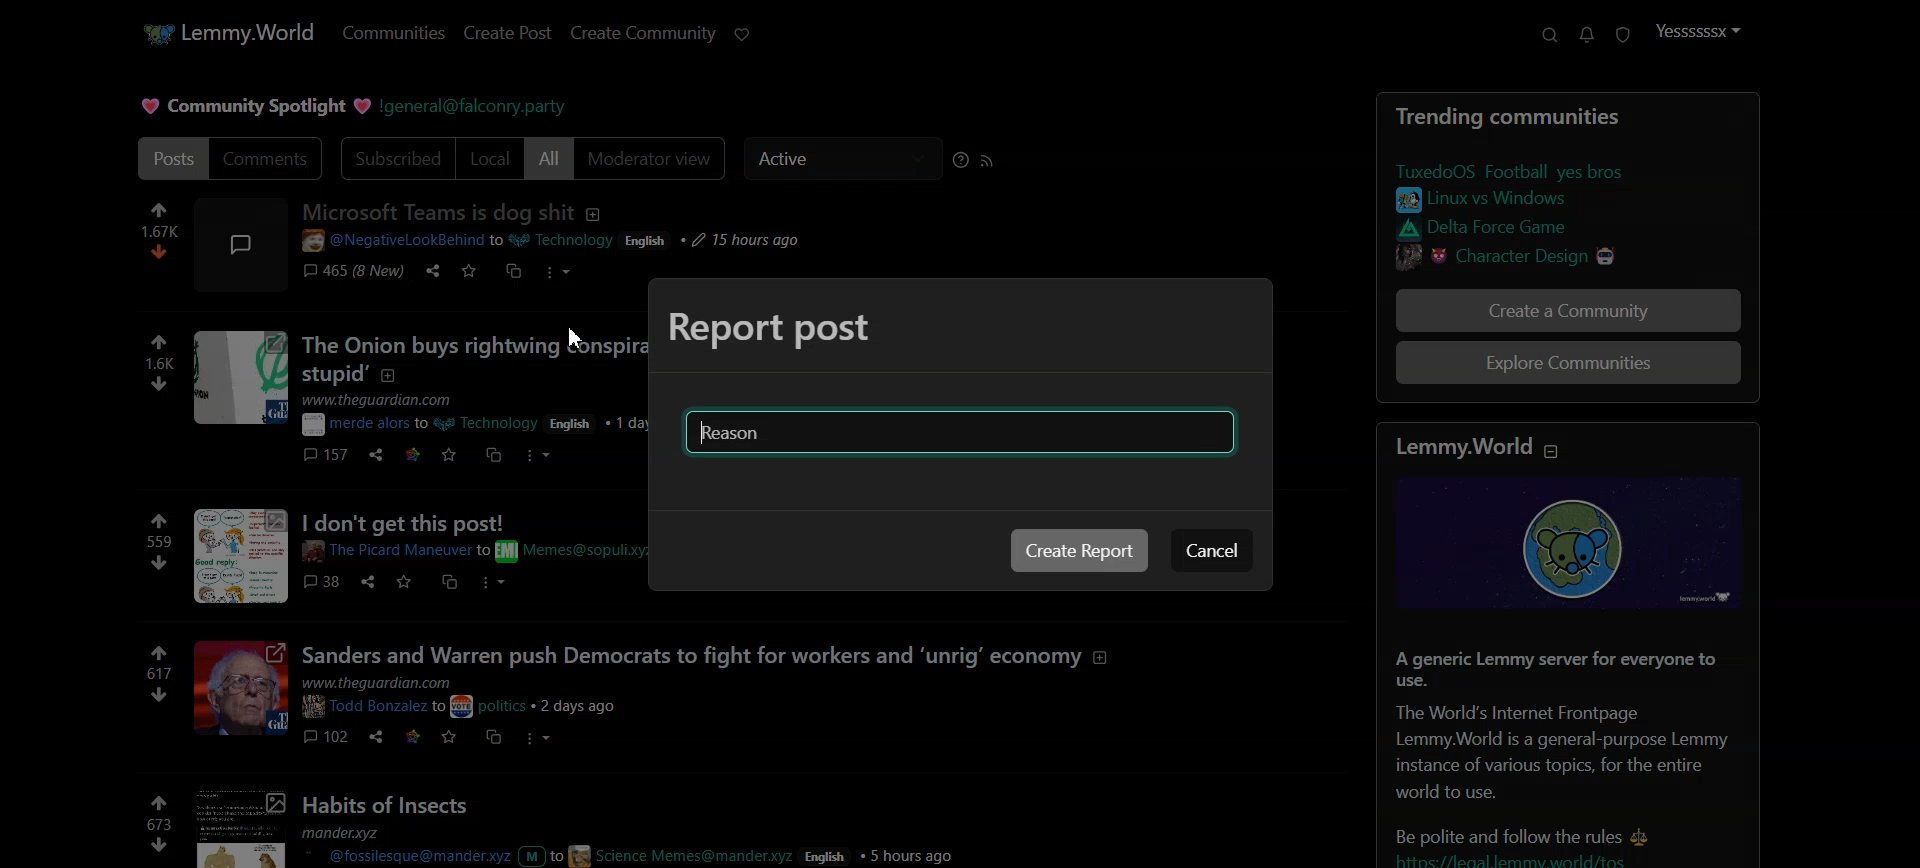  Describe the element at coordinates (240, 379) in the screenshot. I see `image` at that location.